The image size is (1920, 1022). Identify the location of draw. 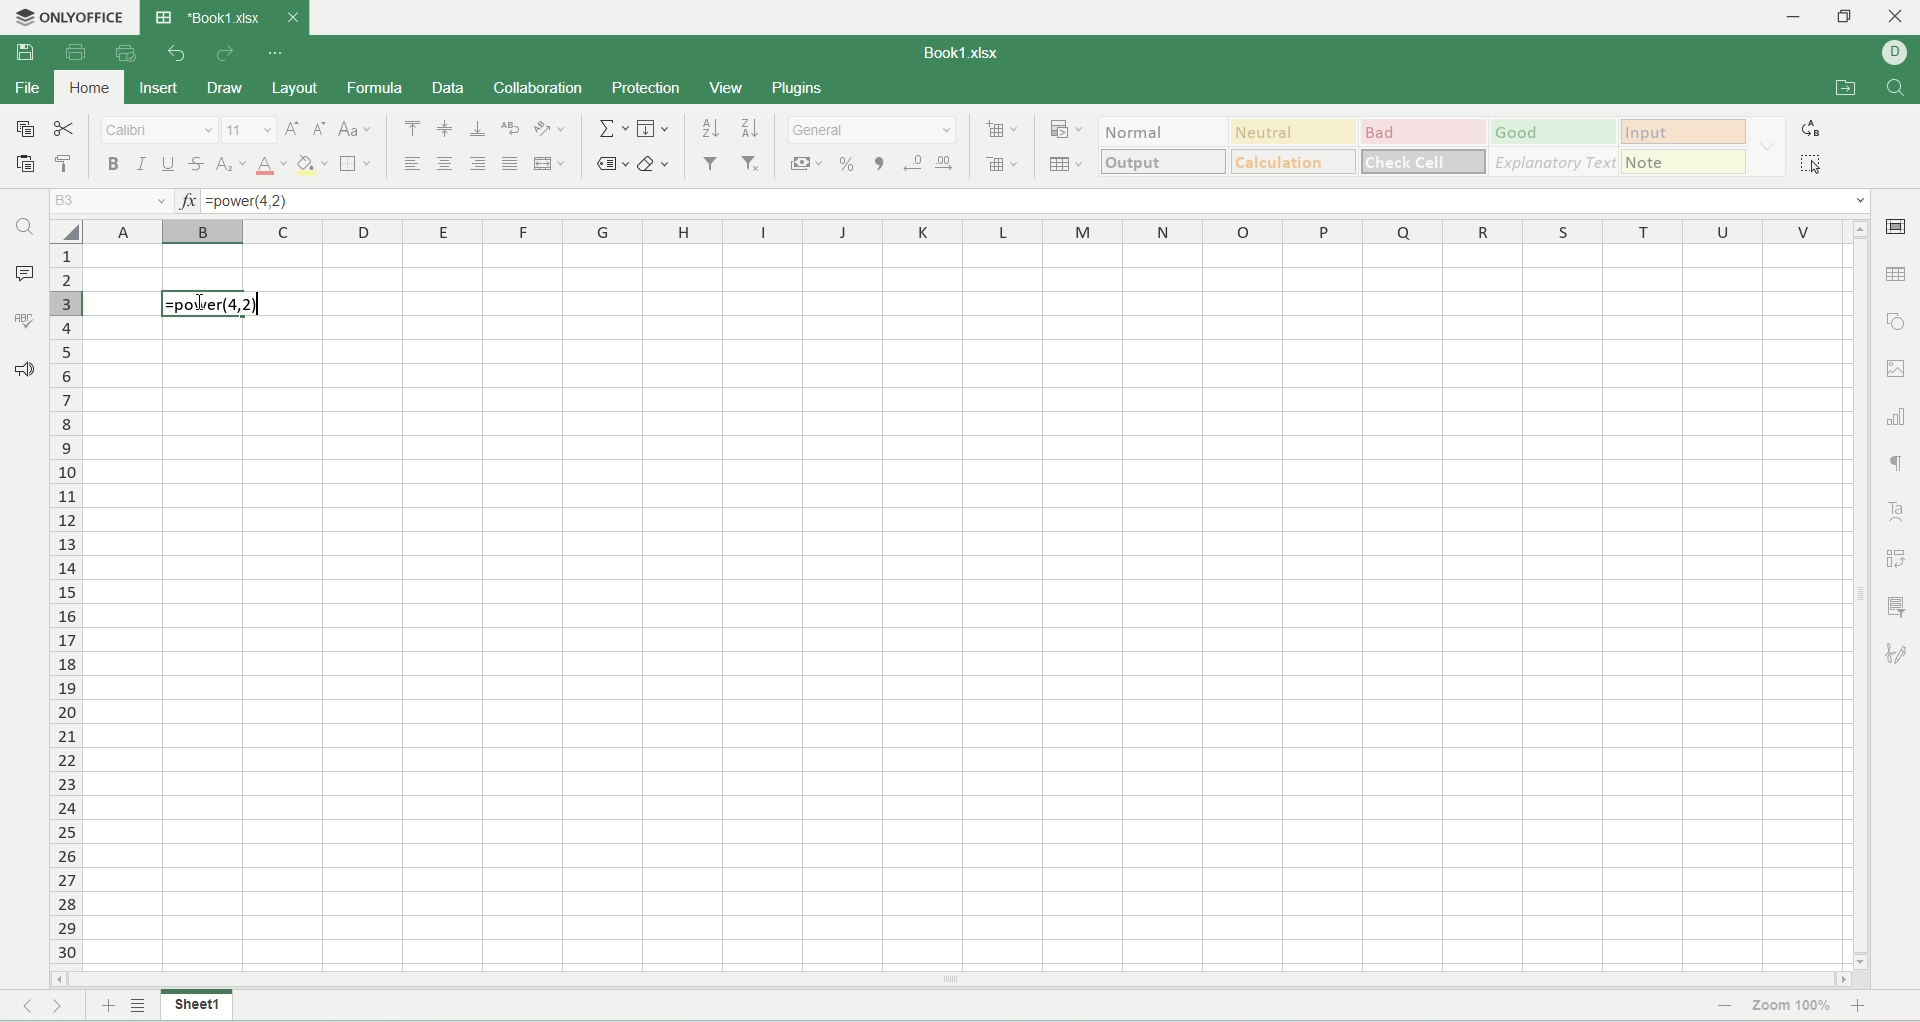
(224, 88).